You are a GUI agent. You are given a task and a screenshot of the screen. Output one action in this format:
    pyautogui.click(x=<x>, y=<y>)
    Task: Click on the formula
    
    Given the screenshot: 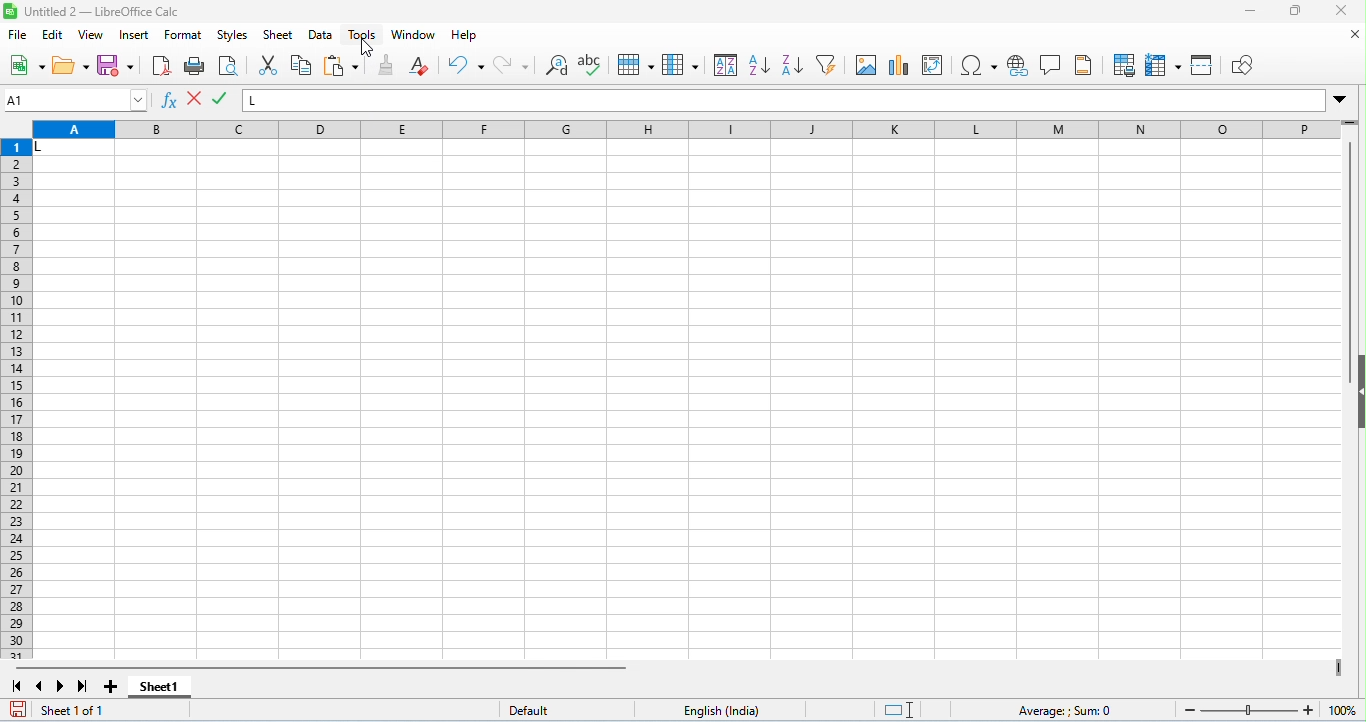 What is the action you would take?
    pyautogui.click(x=1067, y=711)
    